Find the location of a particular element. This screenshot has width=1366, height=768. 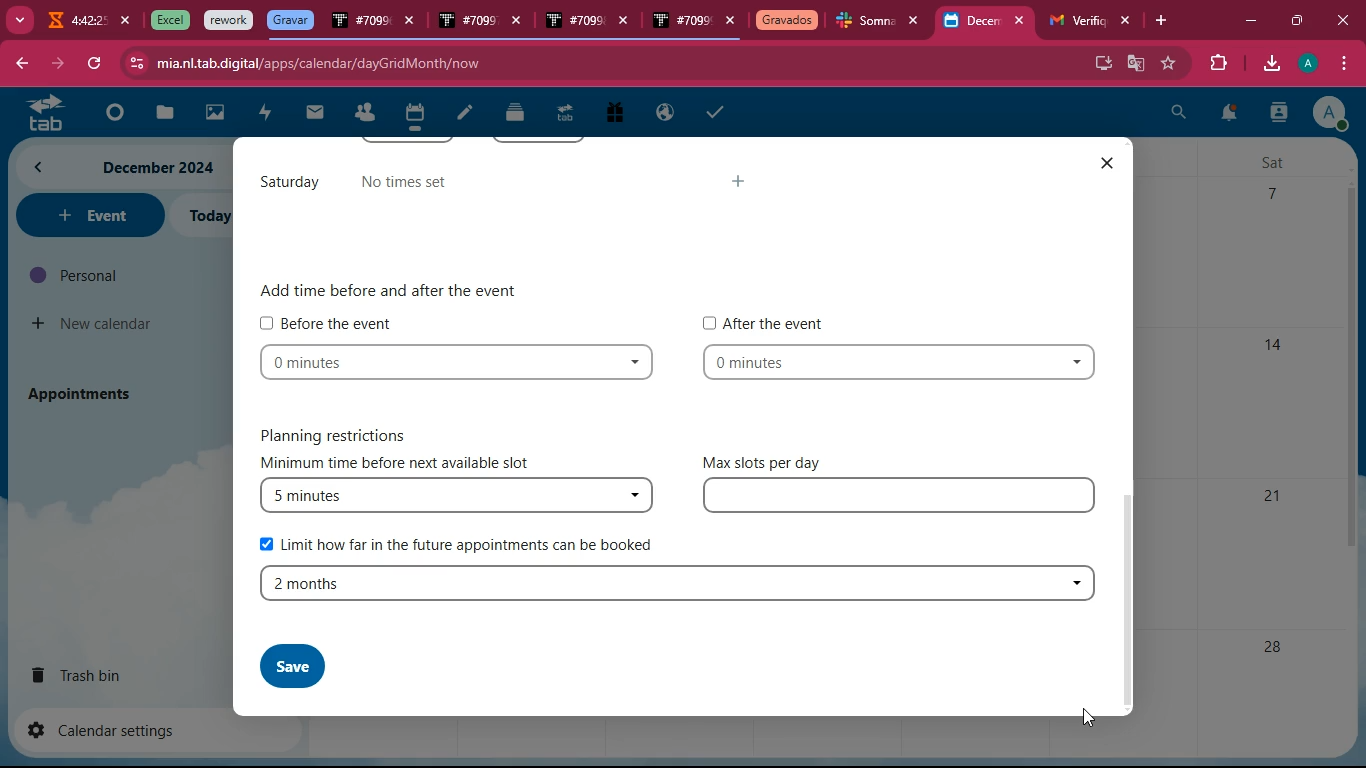

trash bin is located at coordinates (96, 674).